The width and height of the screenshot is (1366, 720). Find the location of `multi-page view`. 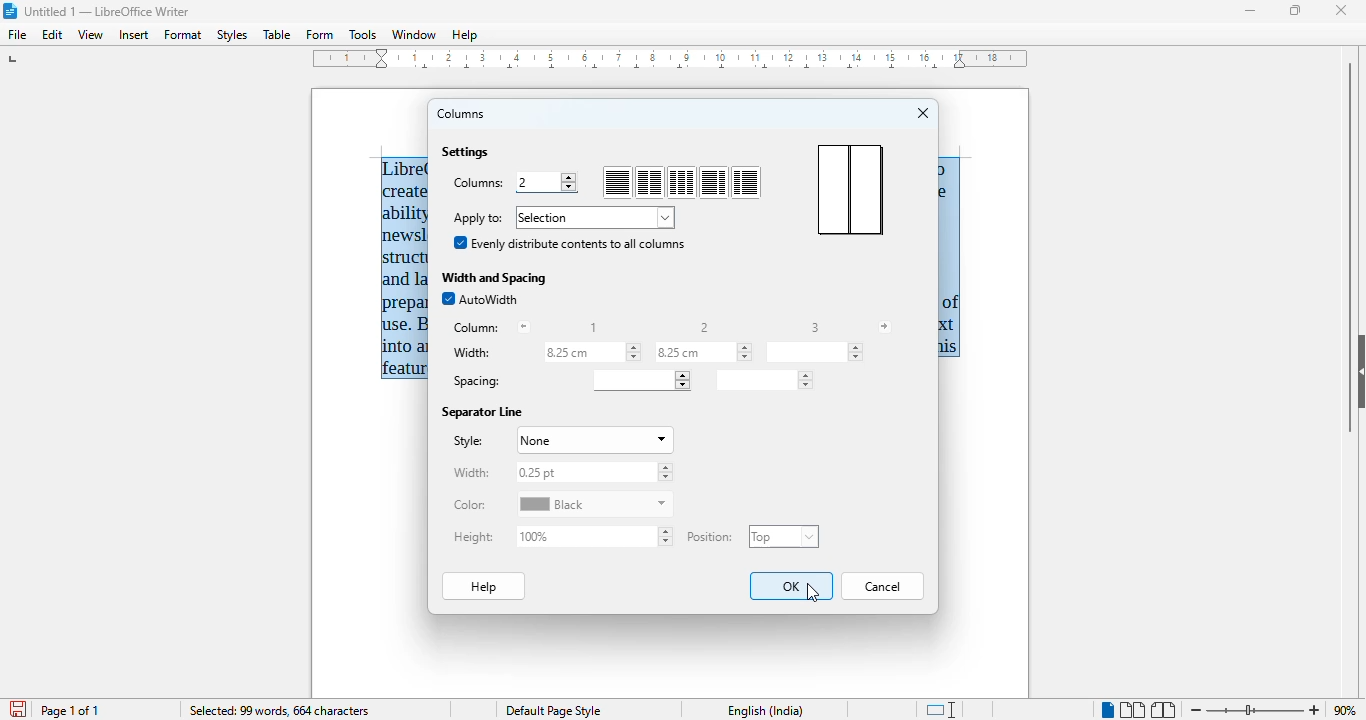

multi-page view is located at coordinates (1132, 710).